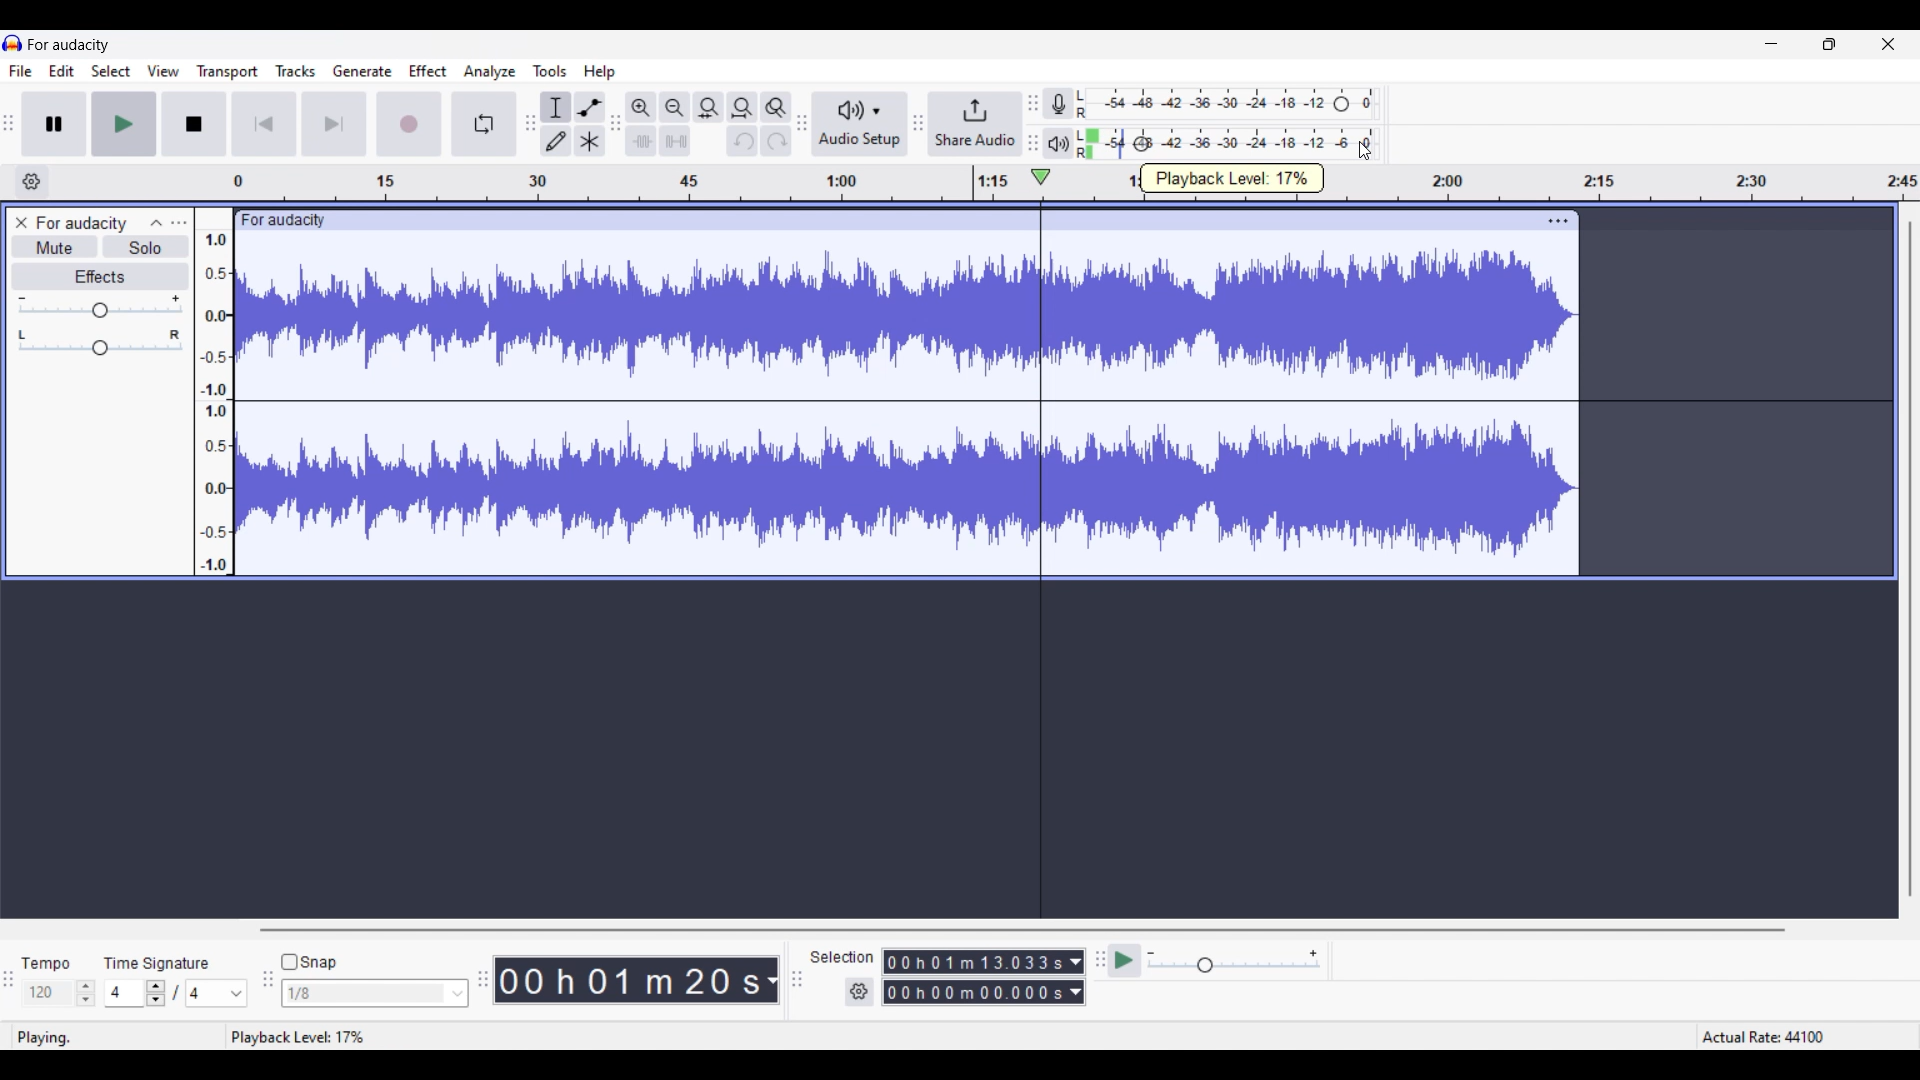 The image size is (1920, 1080). What do you see at coordinates (156, 963) in the screenshot?
I see `time signature` at bounding box center [156, 963].